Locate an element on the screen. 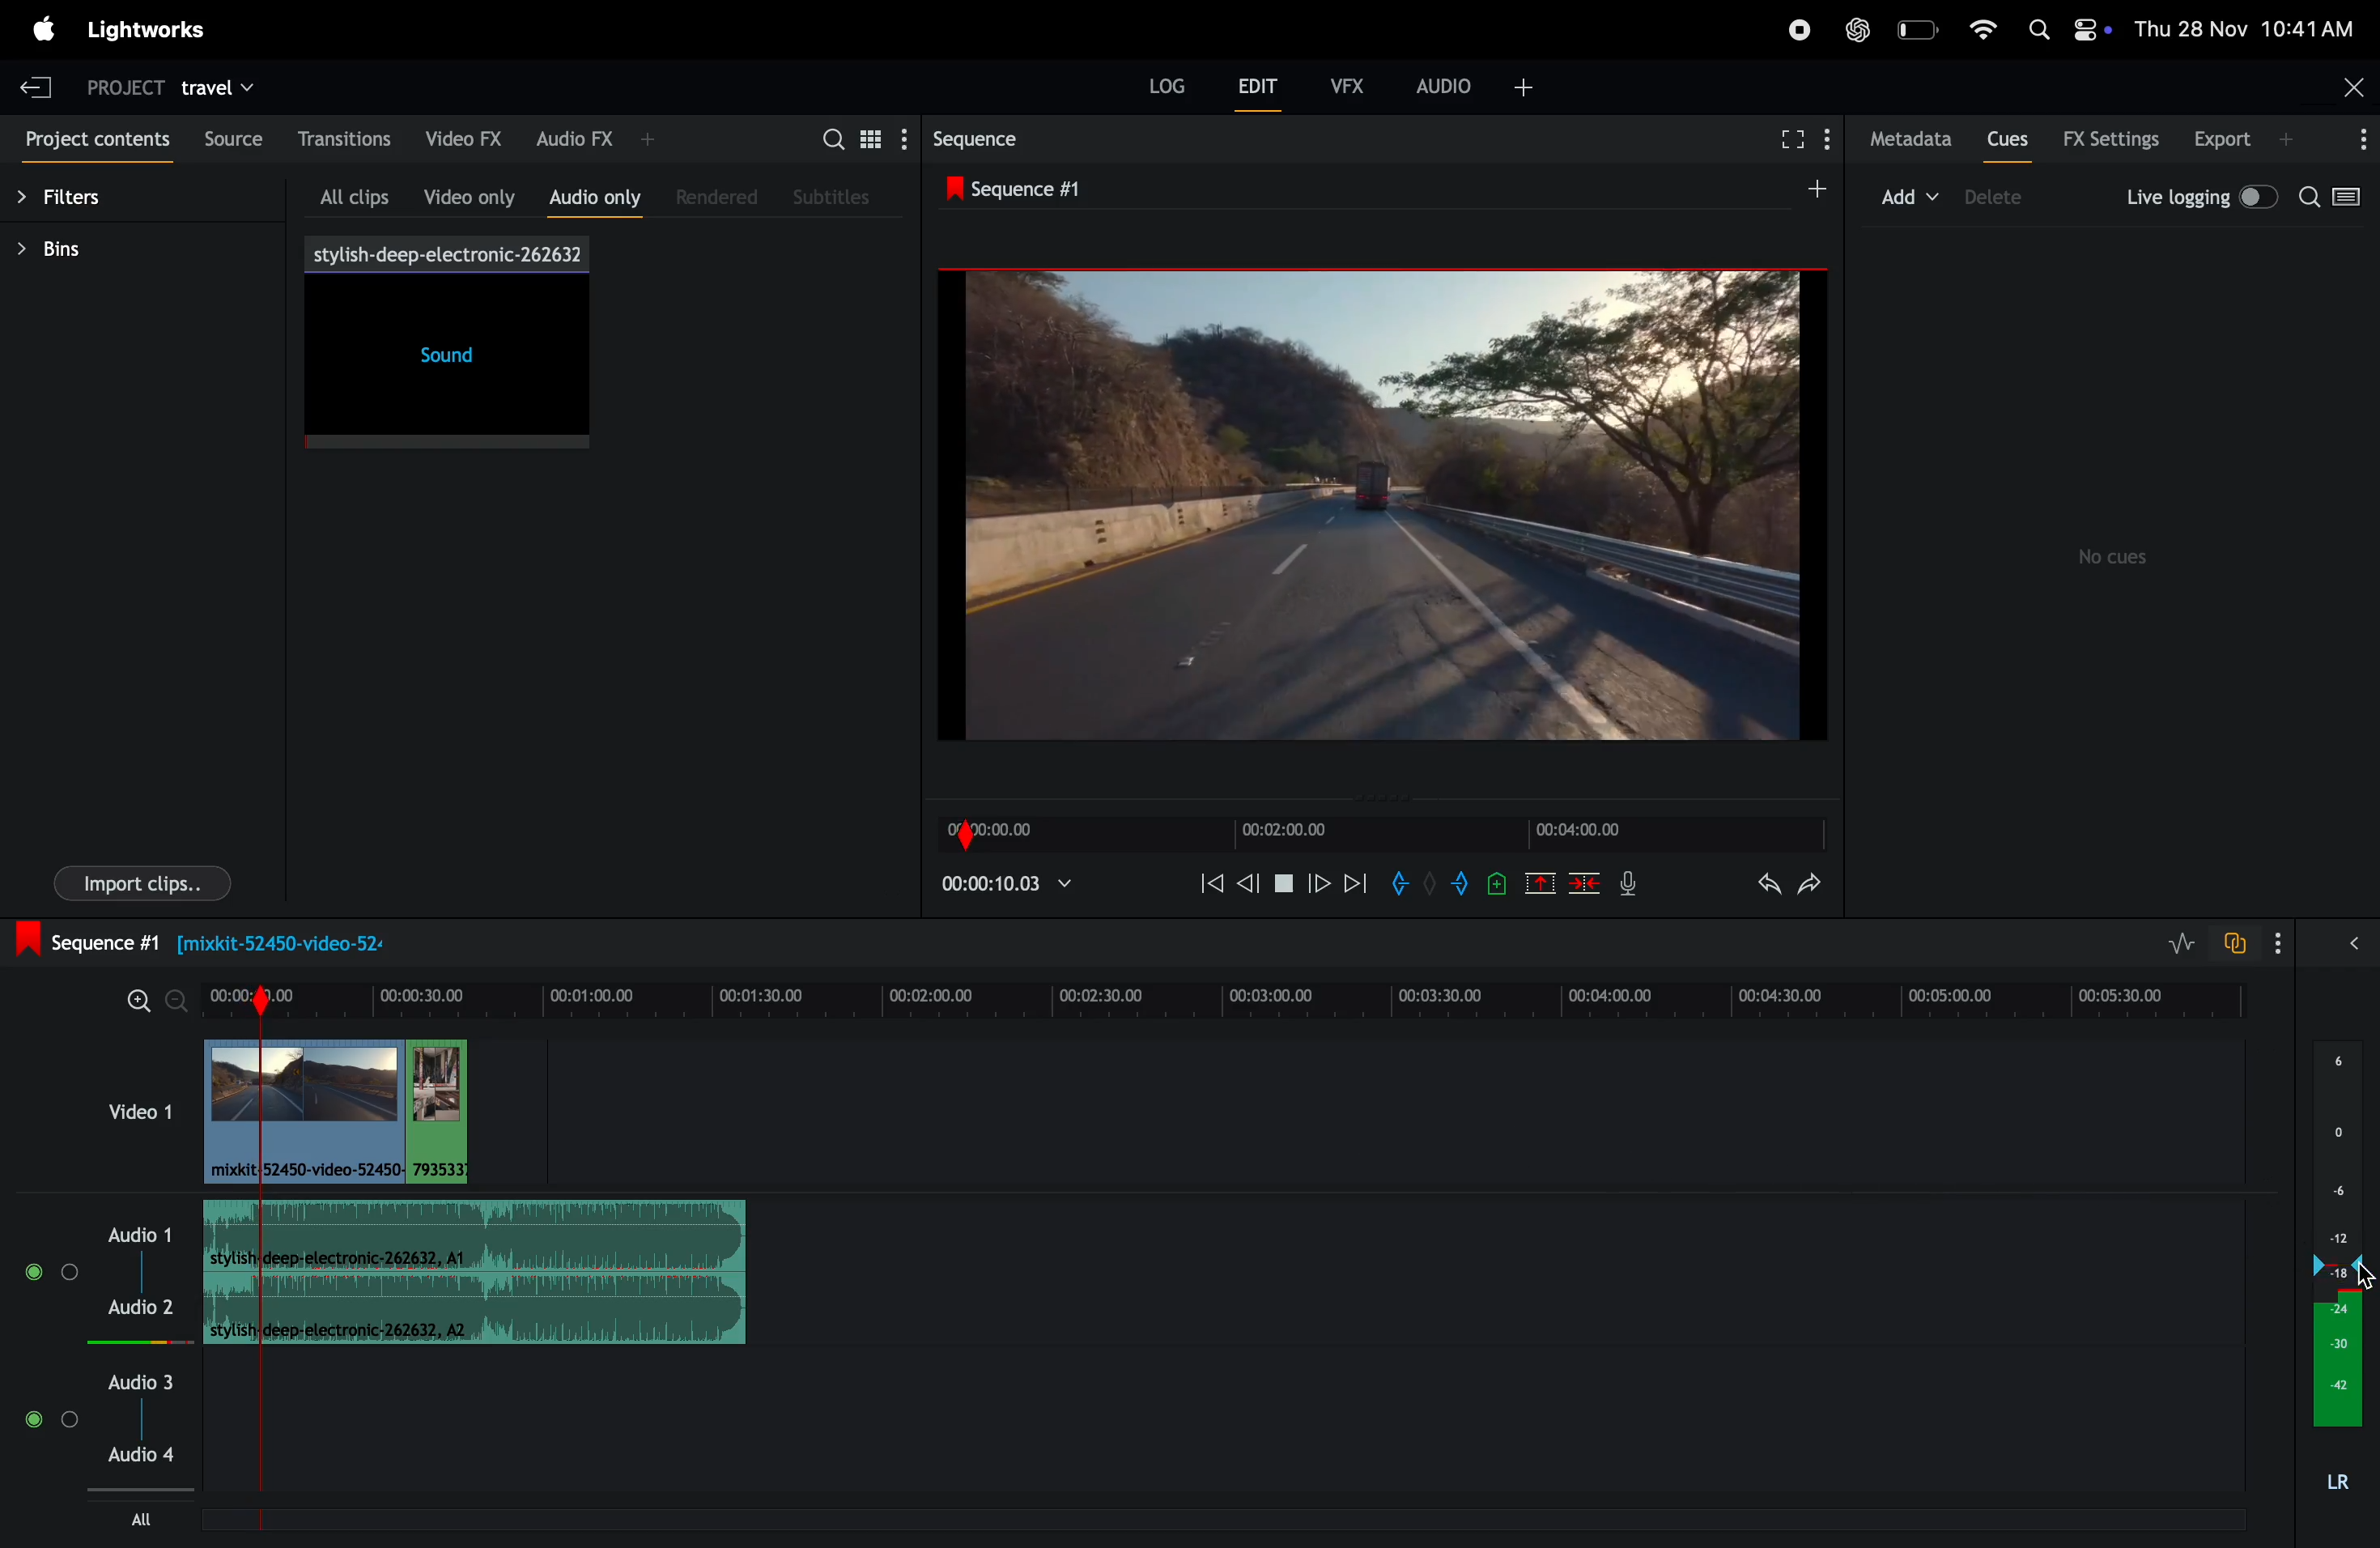 This screenshot has width=2380, height=1548. Solo track is located at coordinates (69, 1425).